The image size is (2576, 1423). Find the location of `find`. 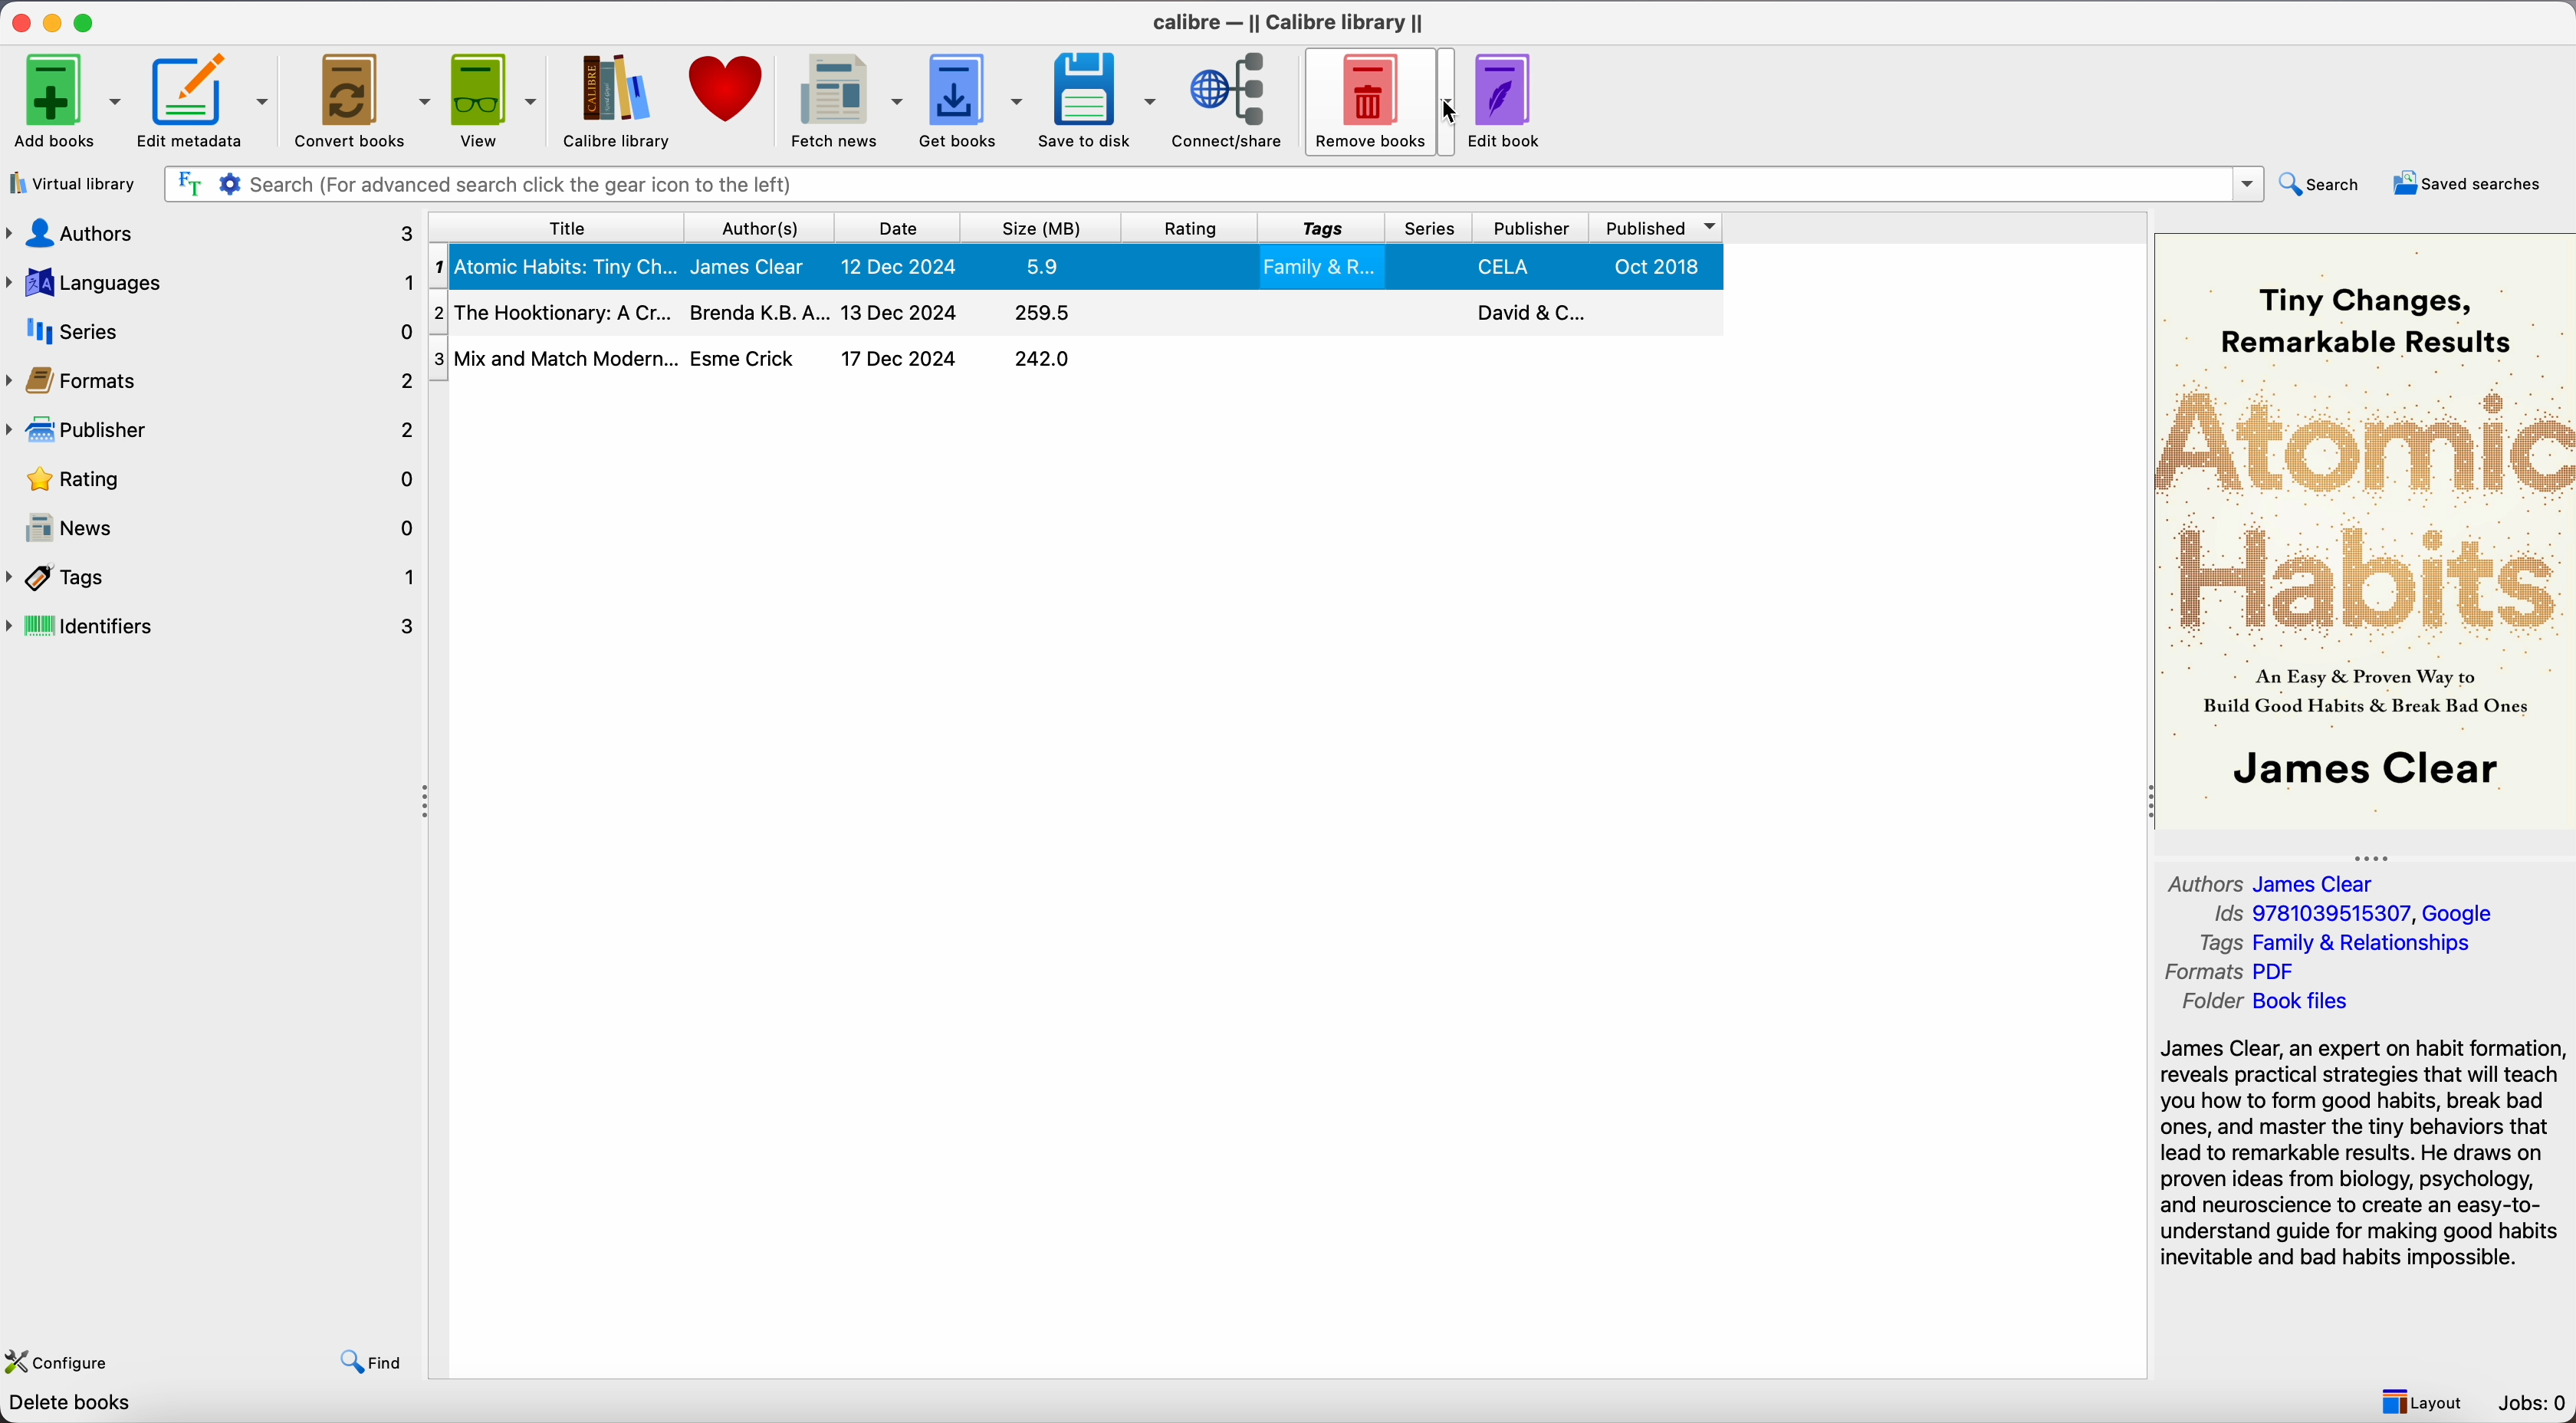

find is located at coordinates (372, 1363).